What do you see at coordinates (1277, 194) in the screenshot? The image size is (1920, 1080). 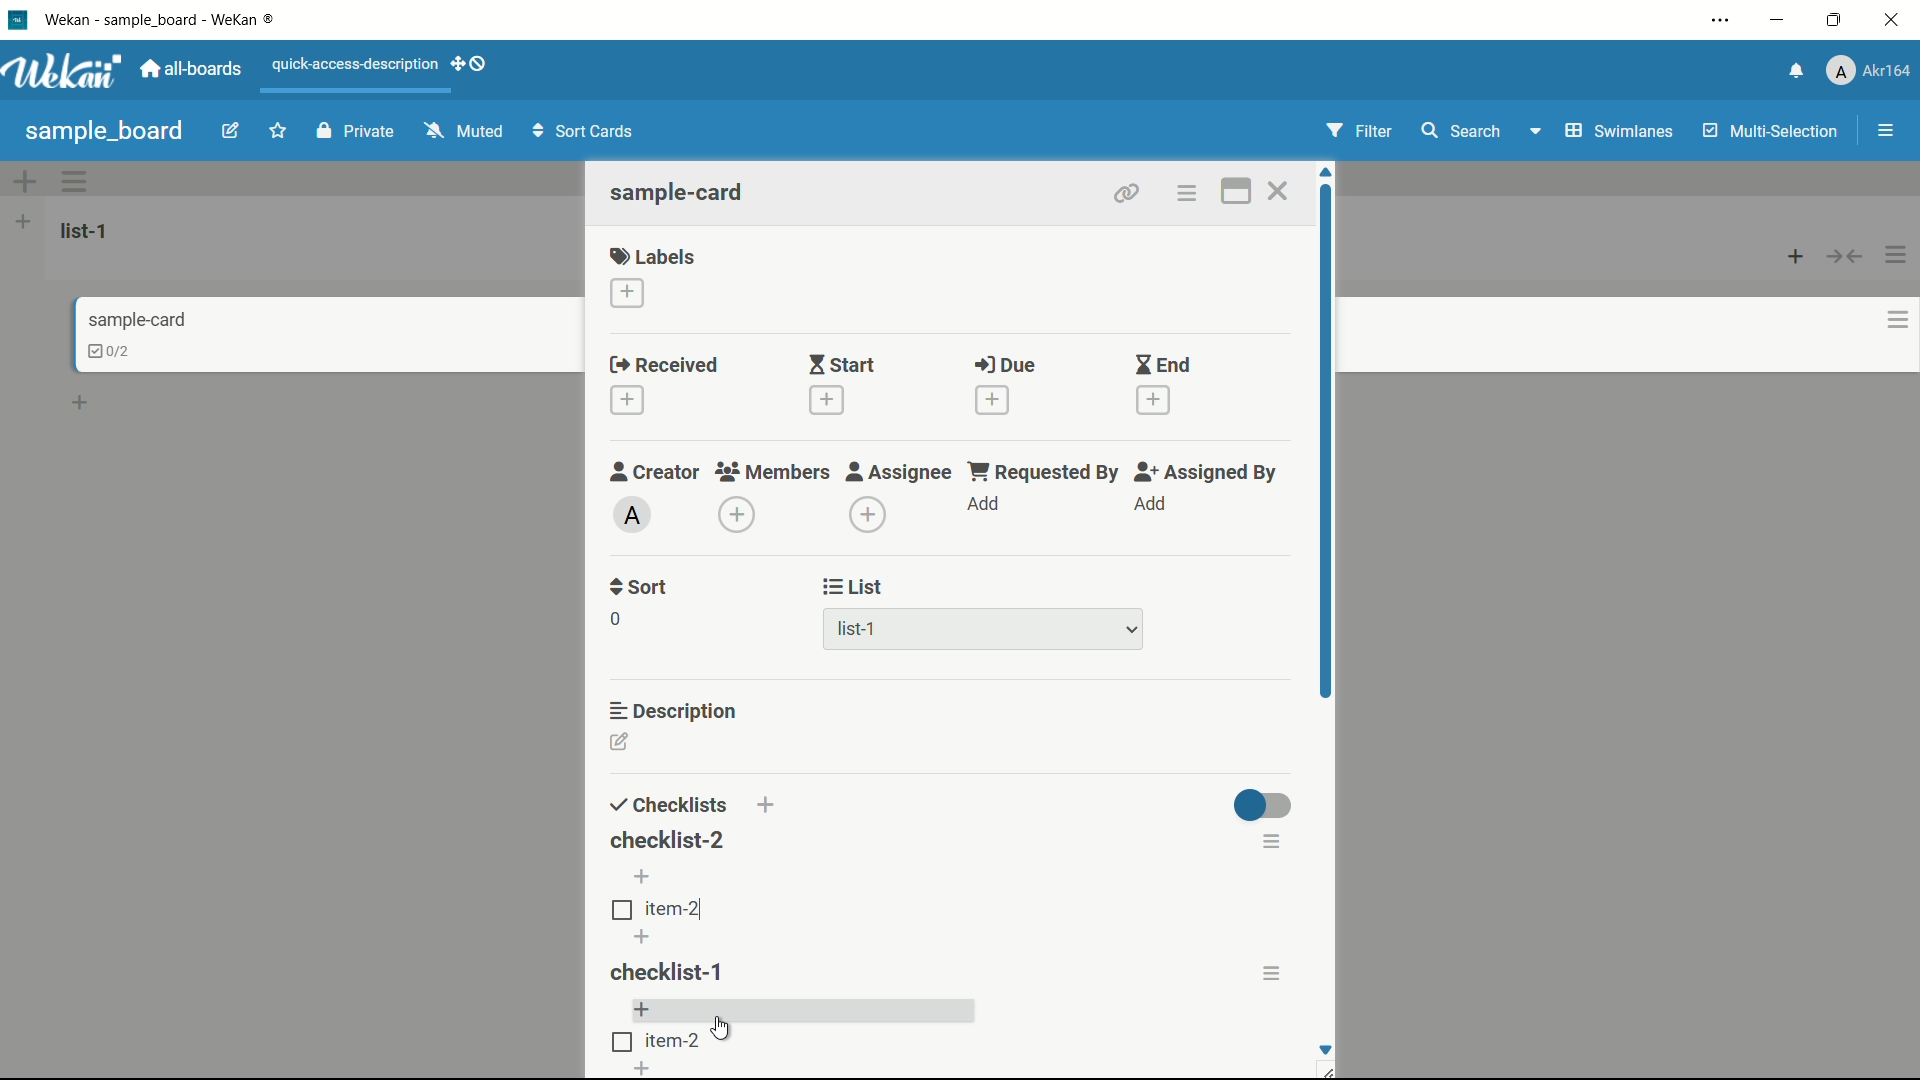 I see `close card` at bounding box center [1277, 194].